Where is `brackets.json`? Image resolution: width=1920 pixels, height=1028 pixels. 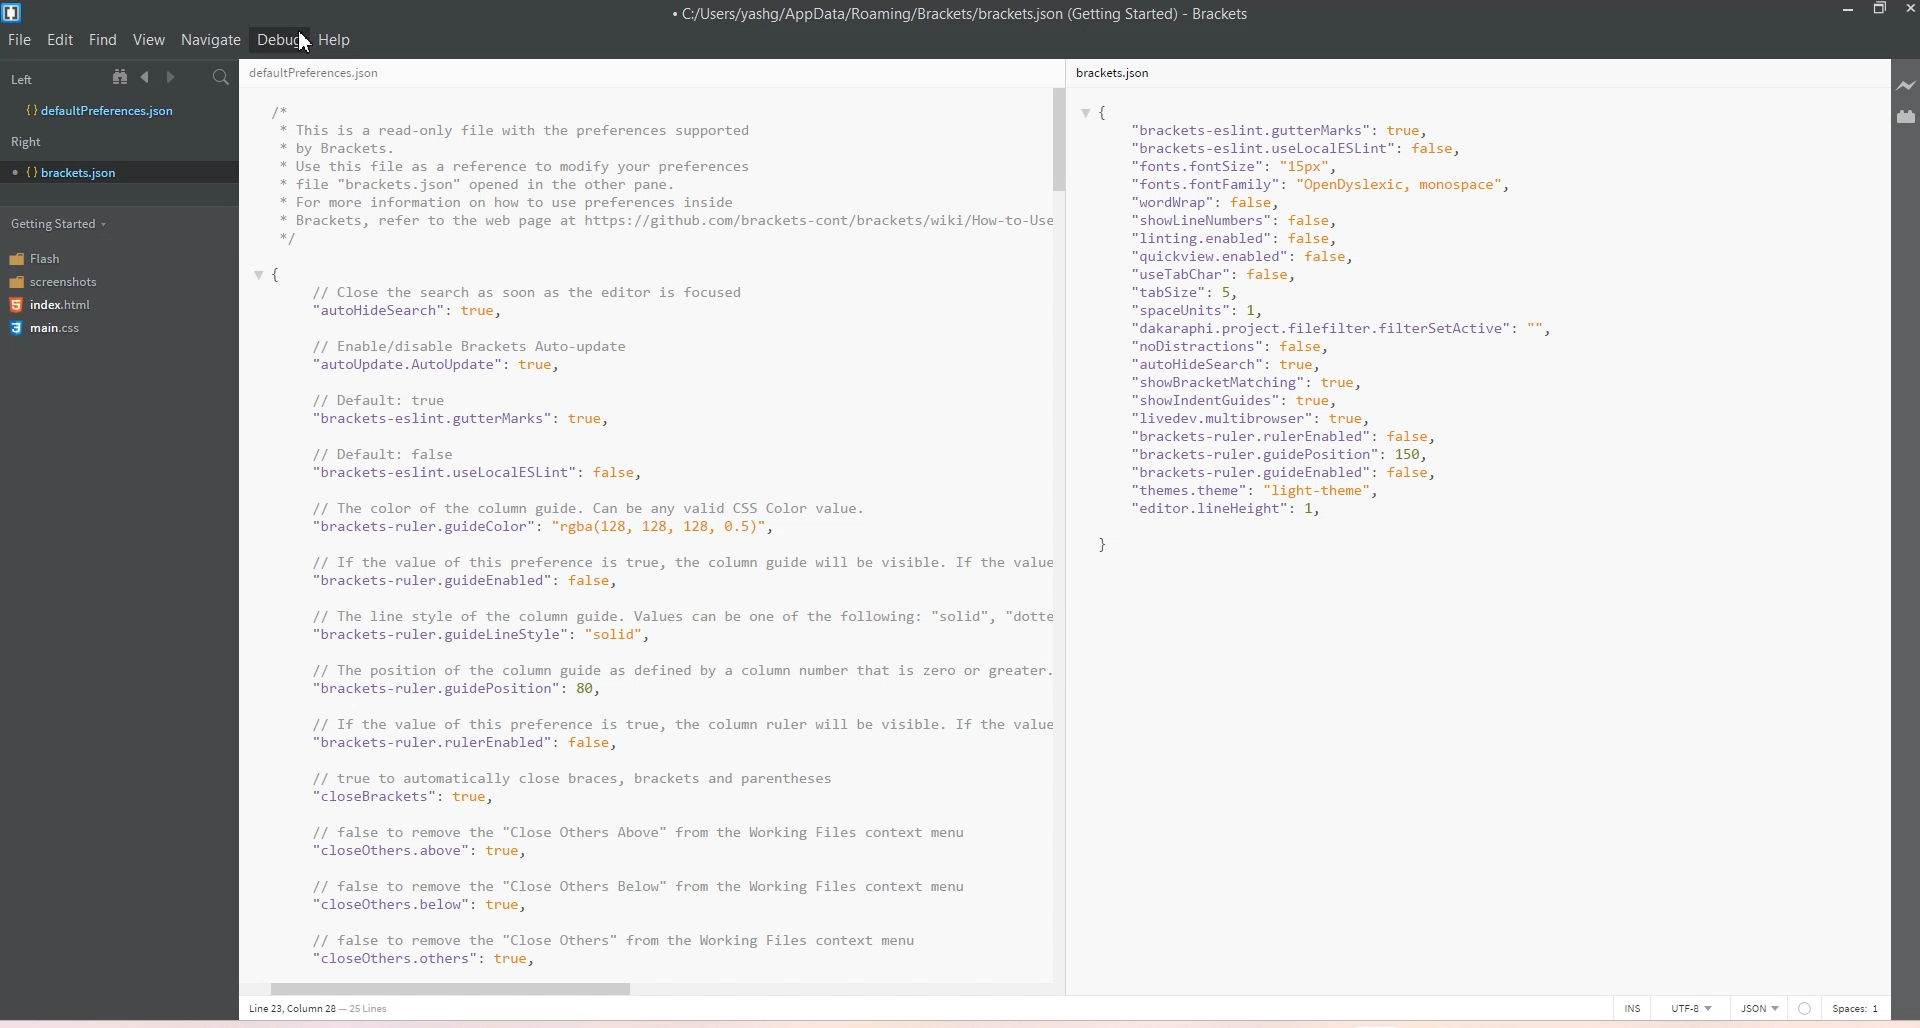 brackets.json is located at coordinates (1123, 76).